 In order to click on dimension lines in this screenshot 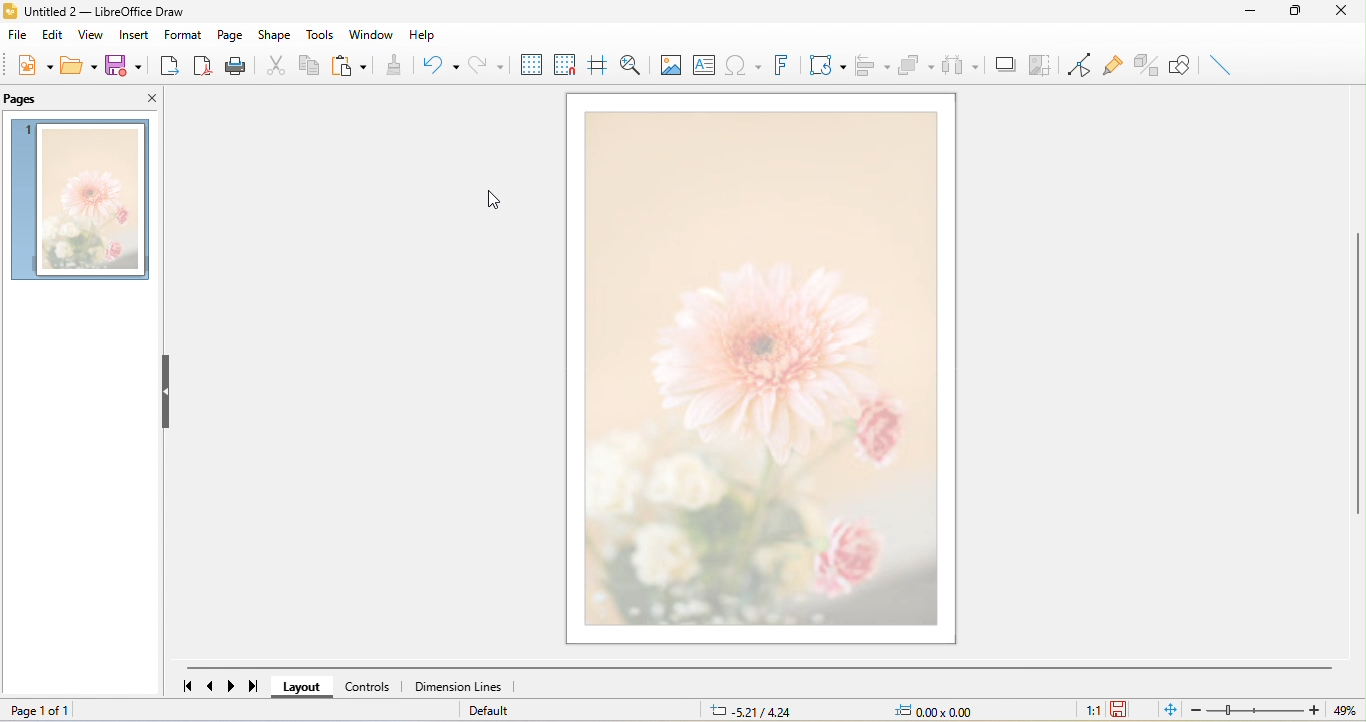, I will do `click(463, 687)`.